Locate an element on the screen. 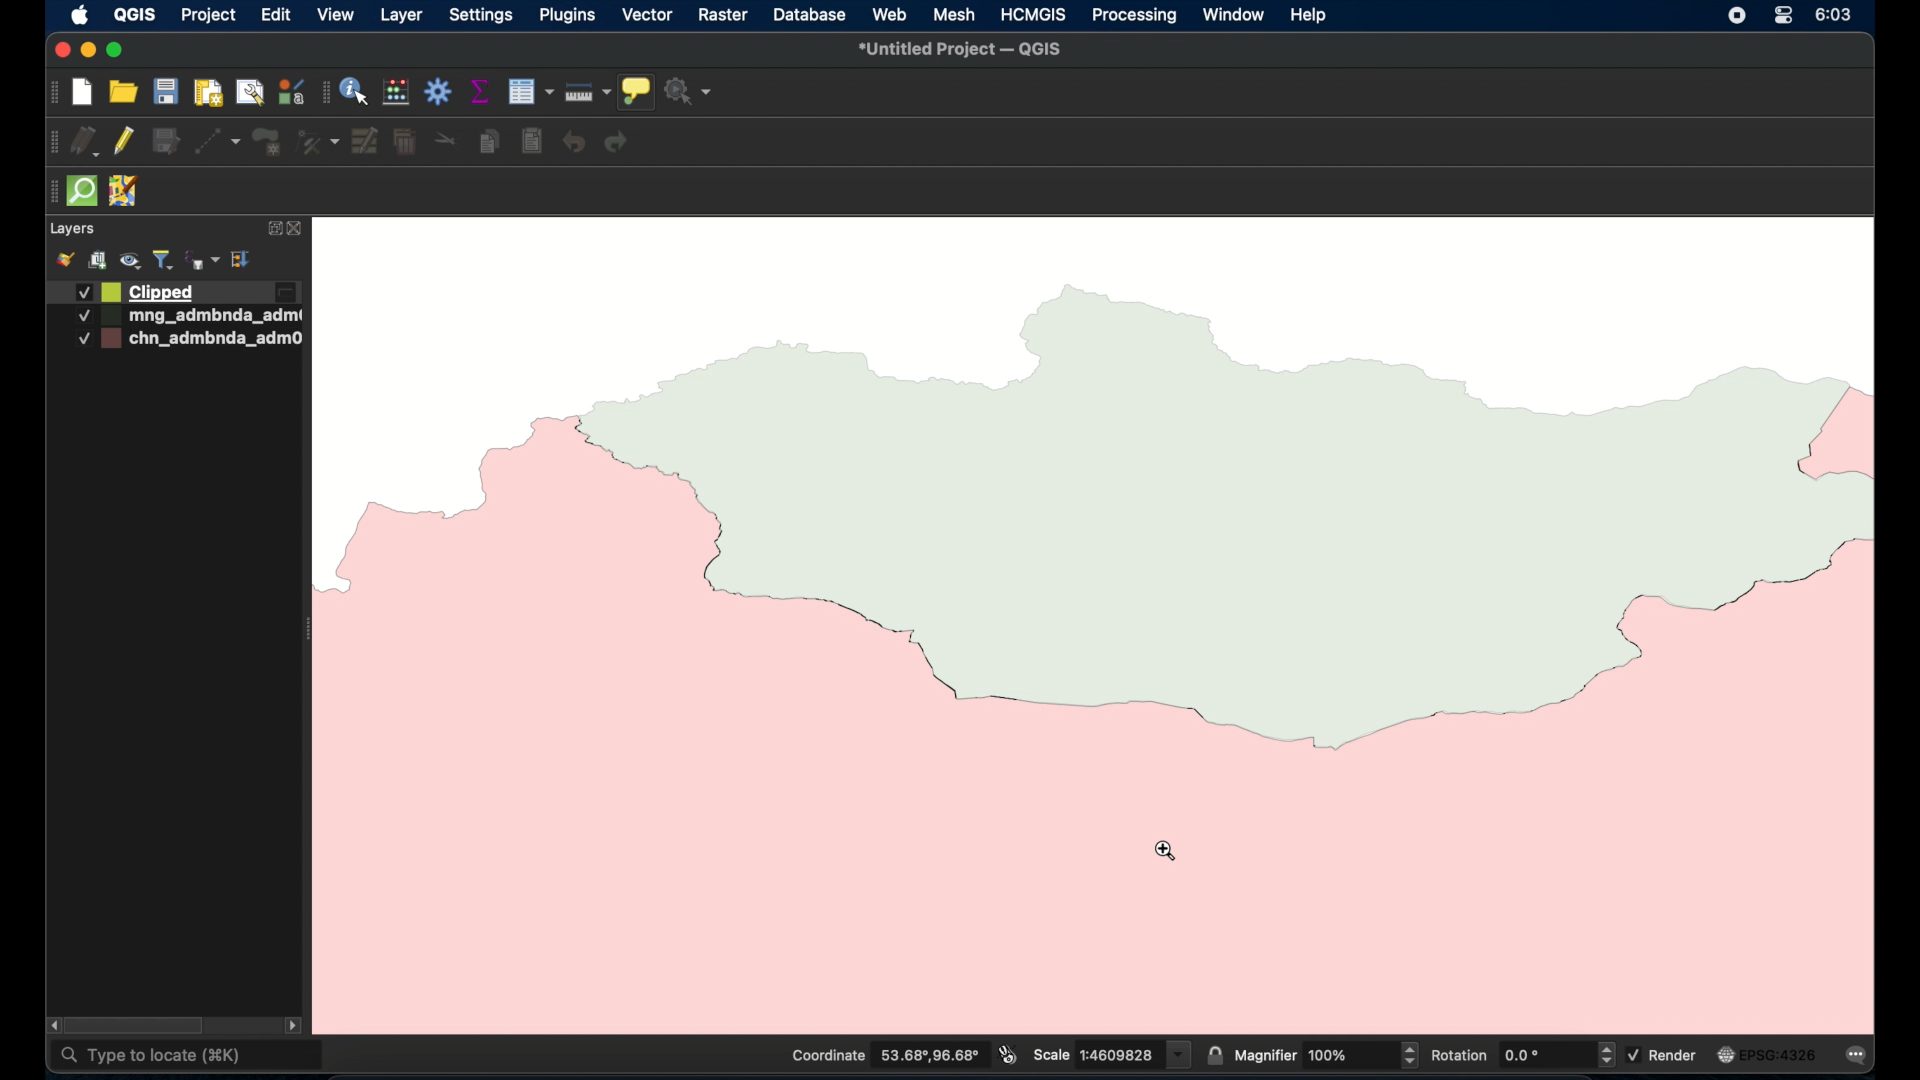  project is located at coordinates (207, 17).